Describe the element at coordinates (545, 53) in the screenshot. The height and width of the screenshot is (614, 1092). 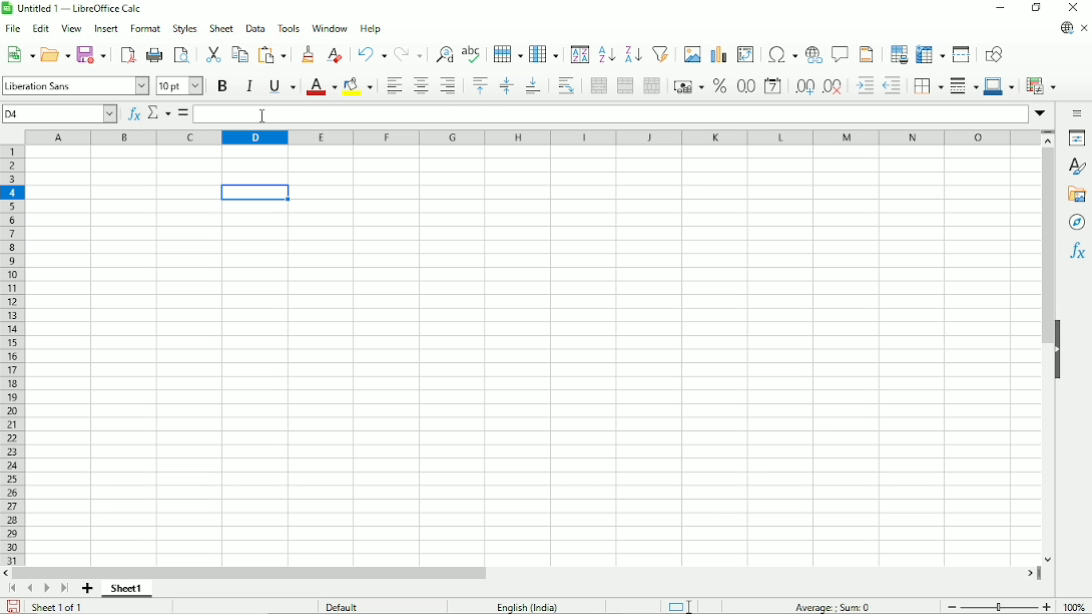
I see `Column` at that location.